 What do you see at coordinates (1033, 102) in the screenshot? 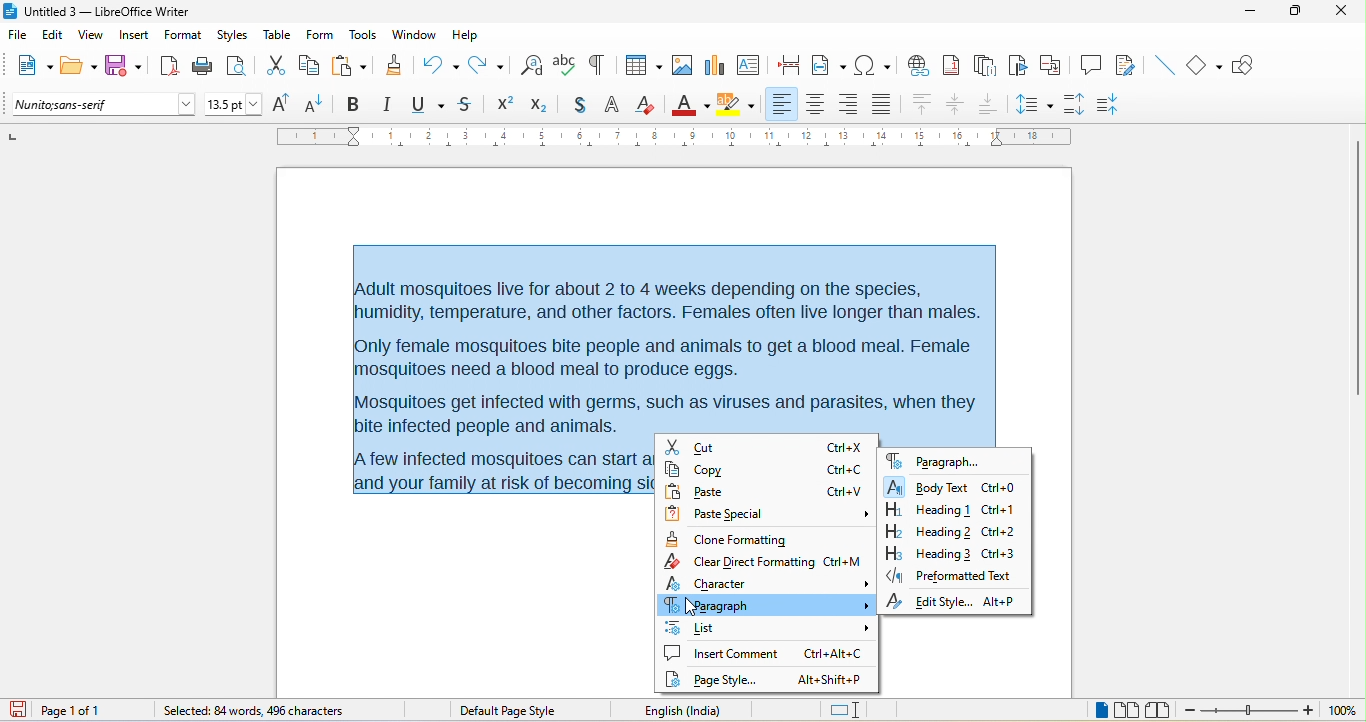
I see `set line spacing` at bounding box center [1033, 102].